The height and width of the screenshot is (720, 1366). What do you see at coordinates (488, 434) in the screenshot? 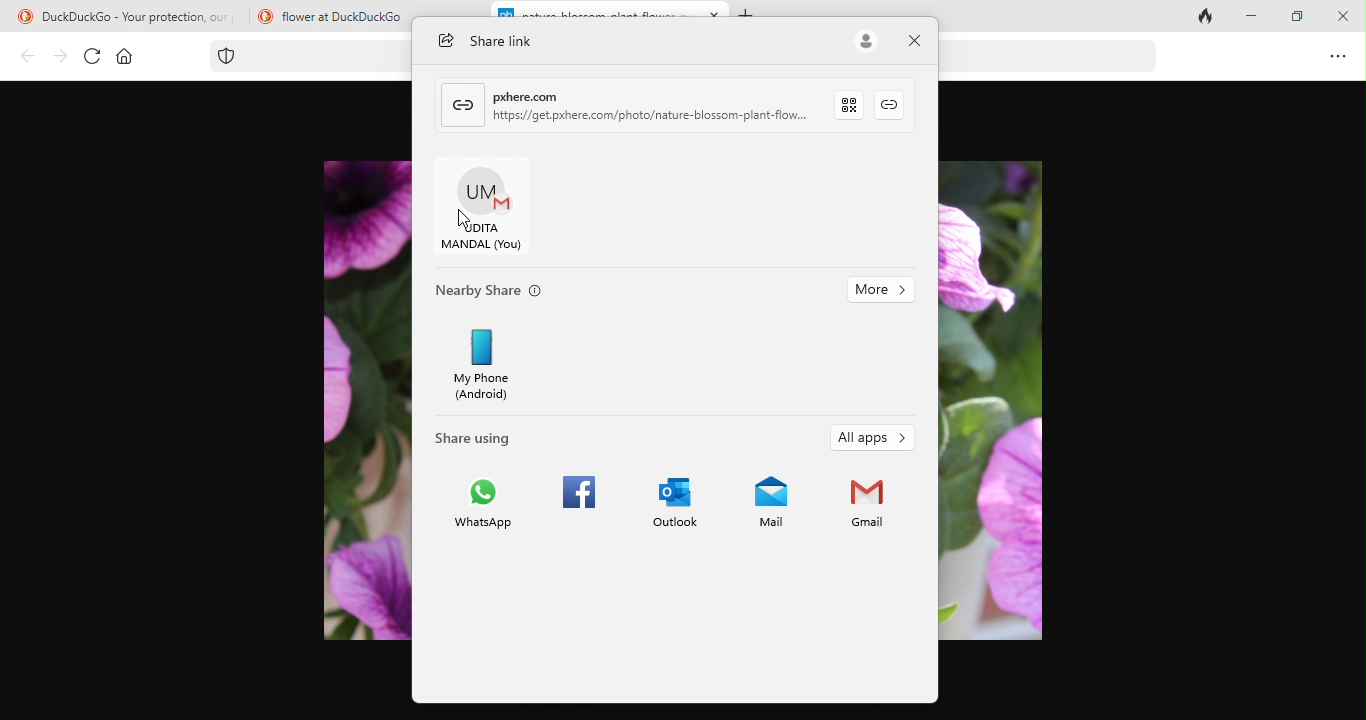
I see `share using` at bounding box center [488, 434].